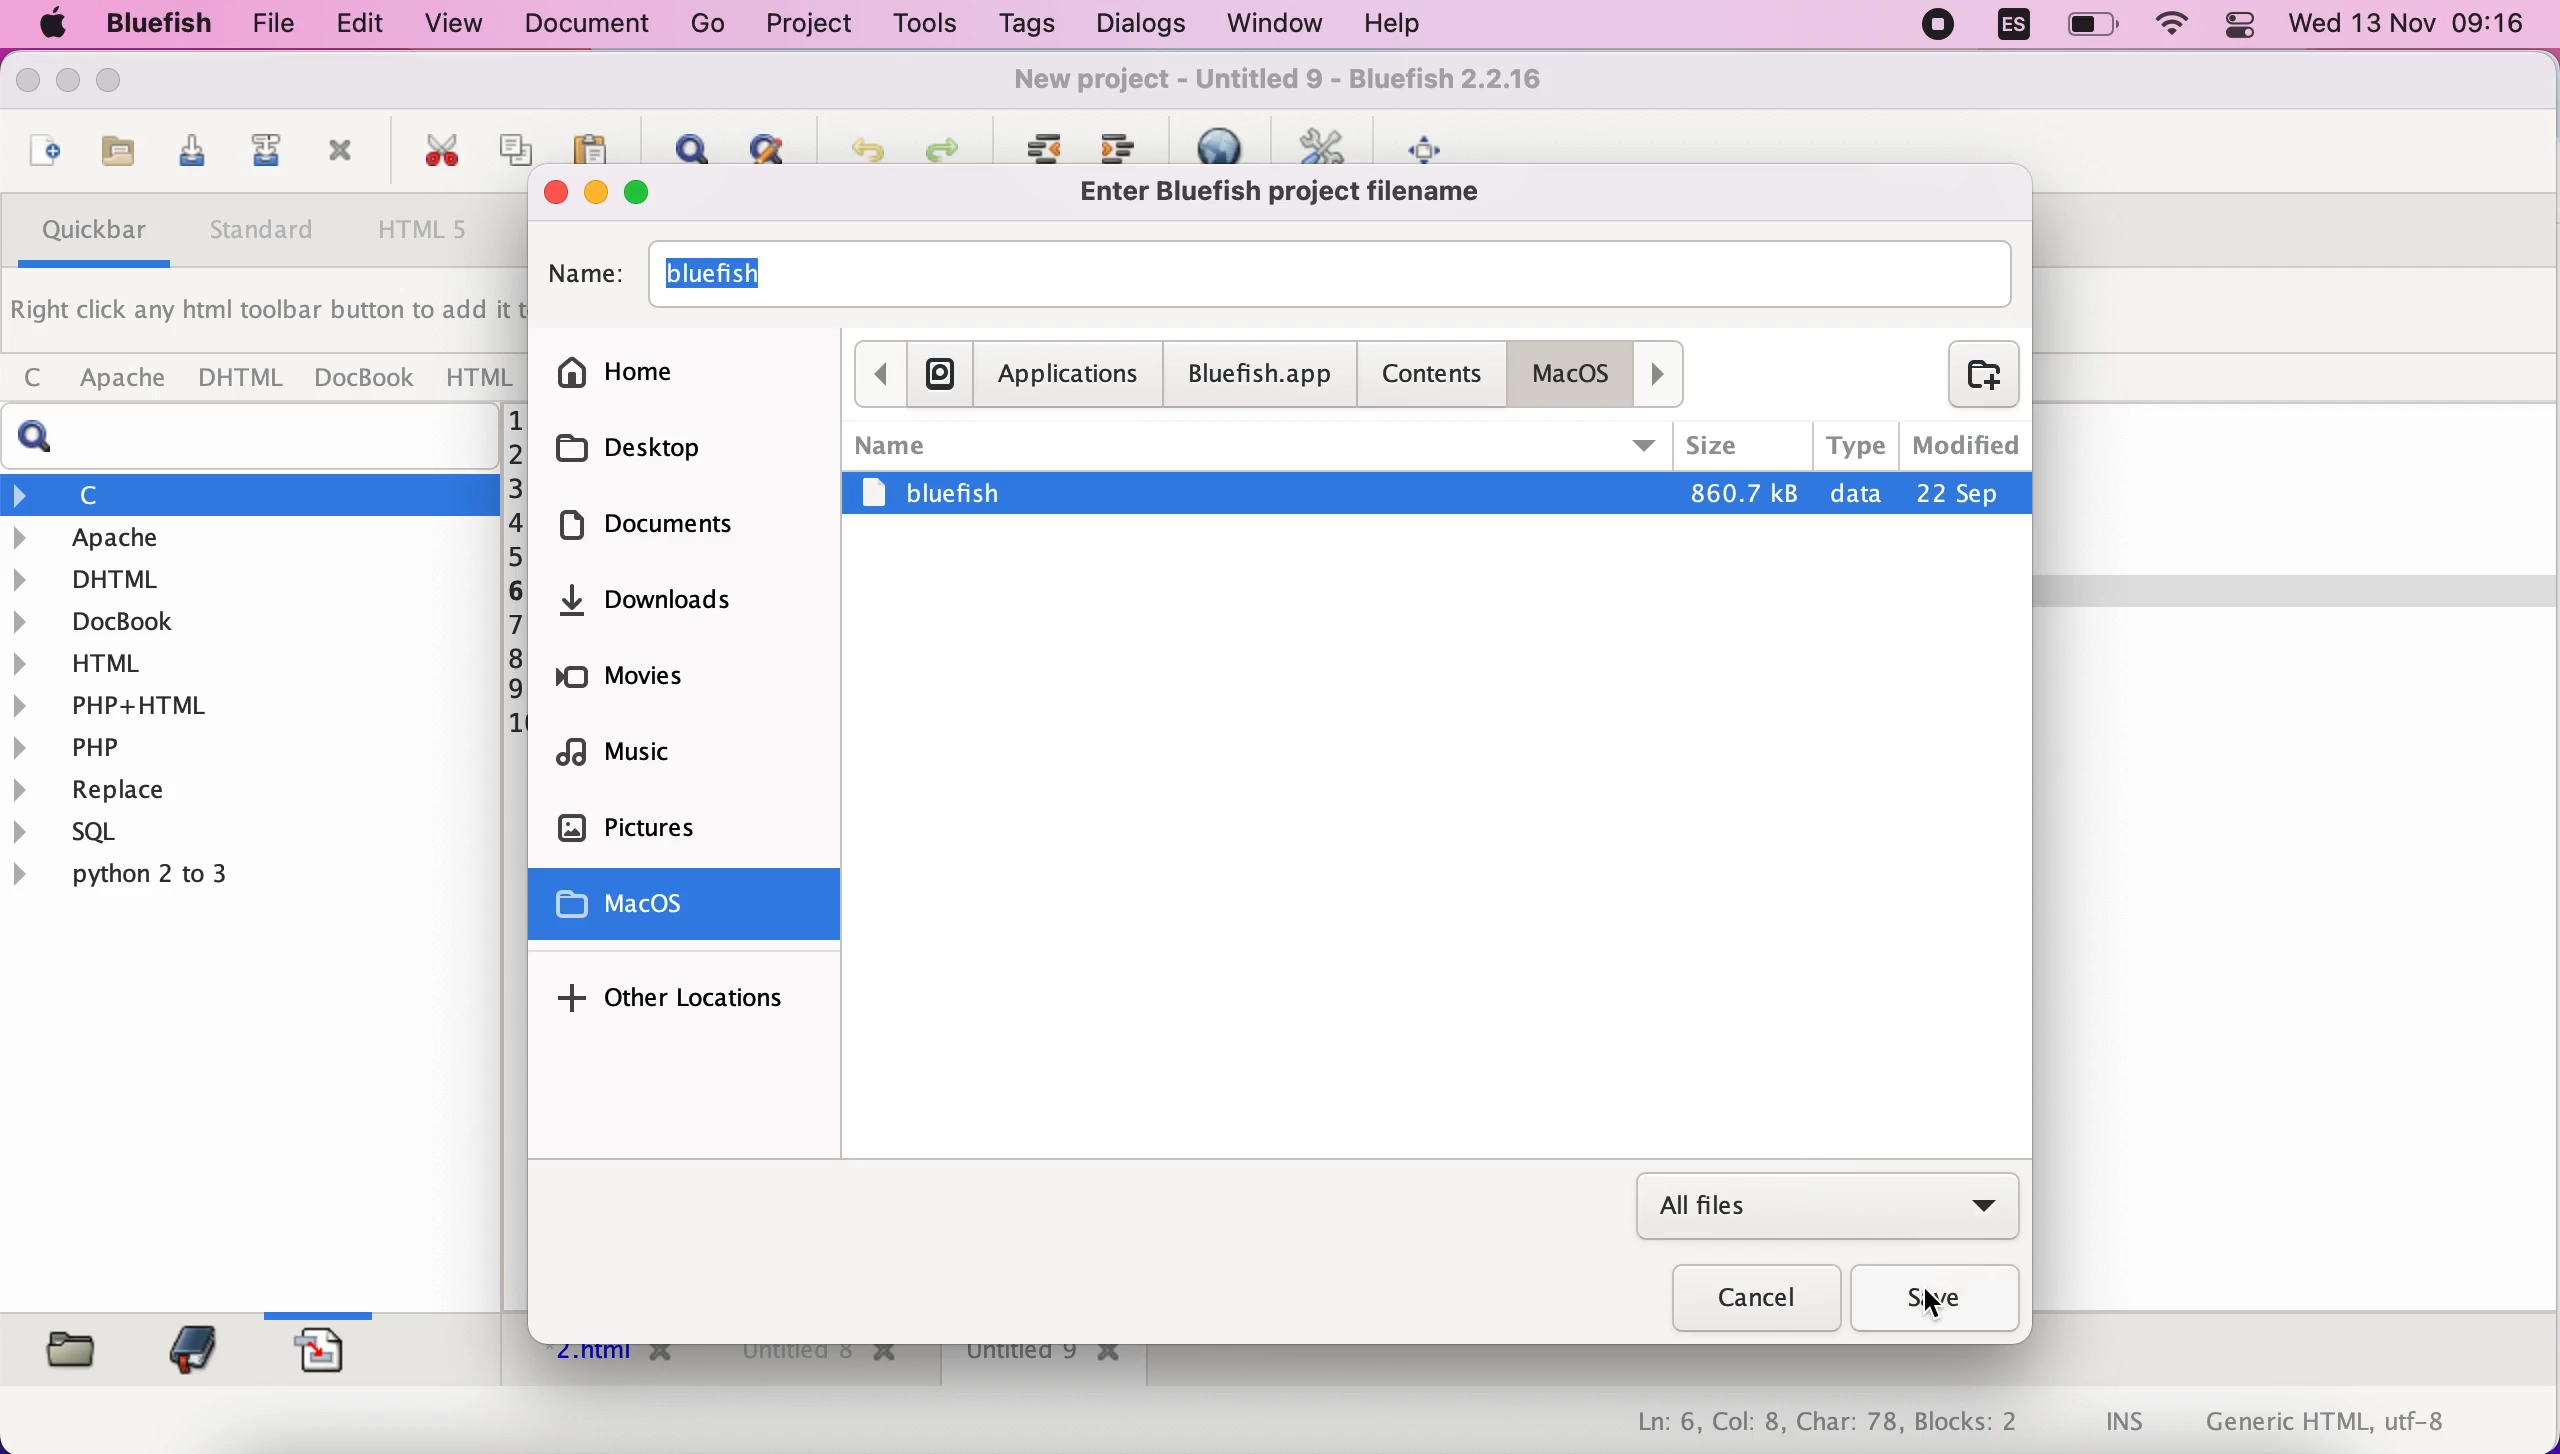 The image size is (2560, 1454). What do you see at coordinates (261, 156) in the screenshot?
I see `save file as` at bounding box center [261, 156].